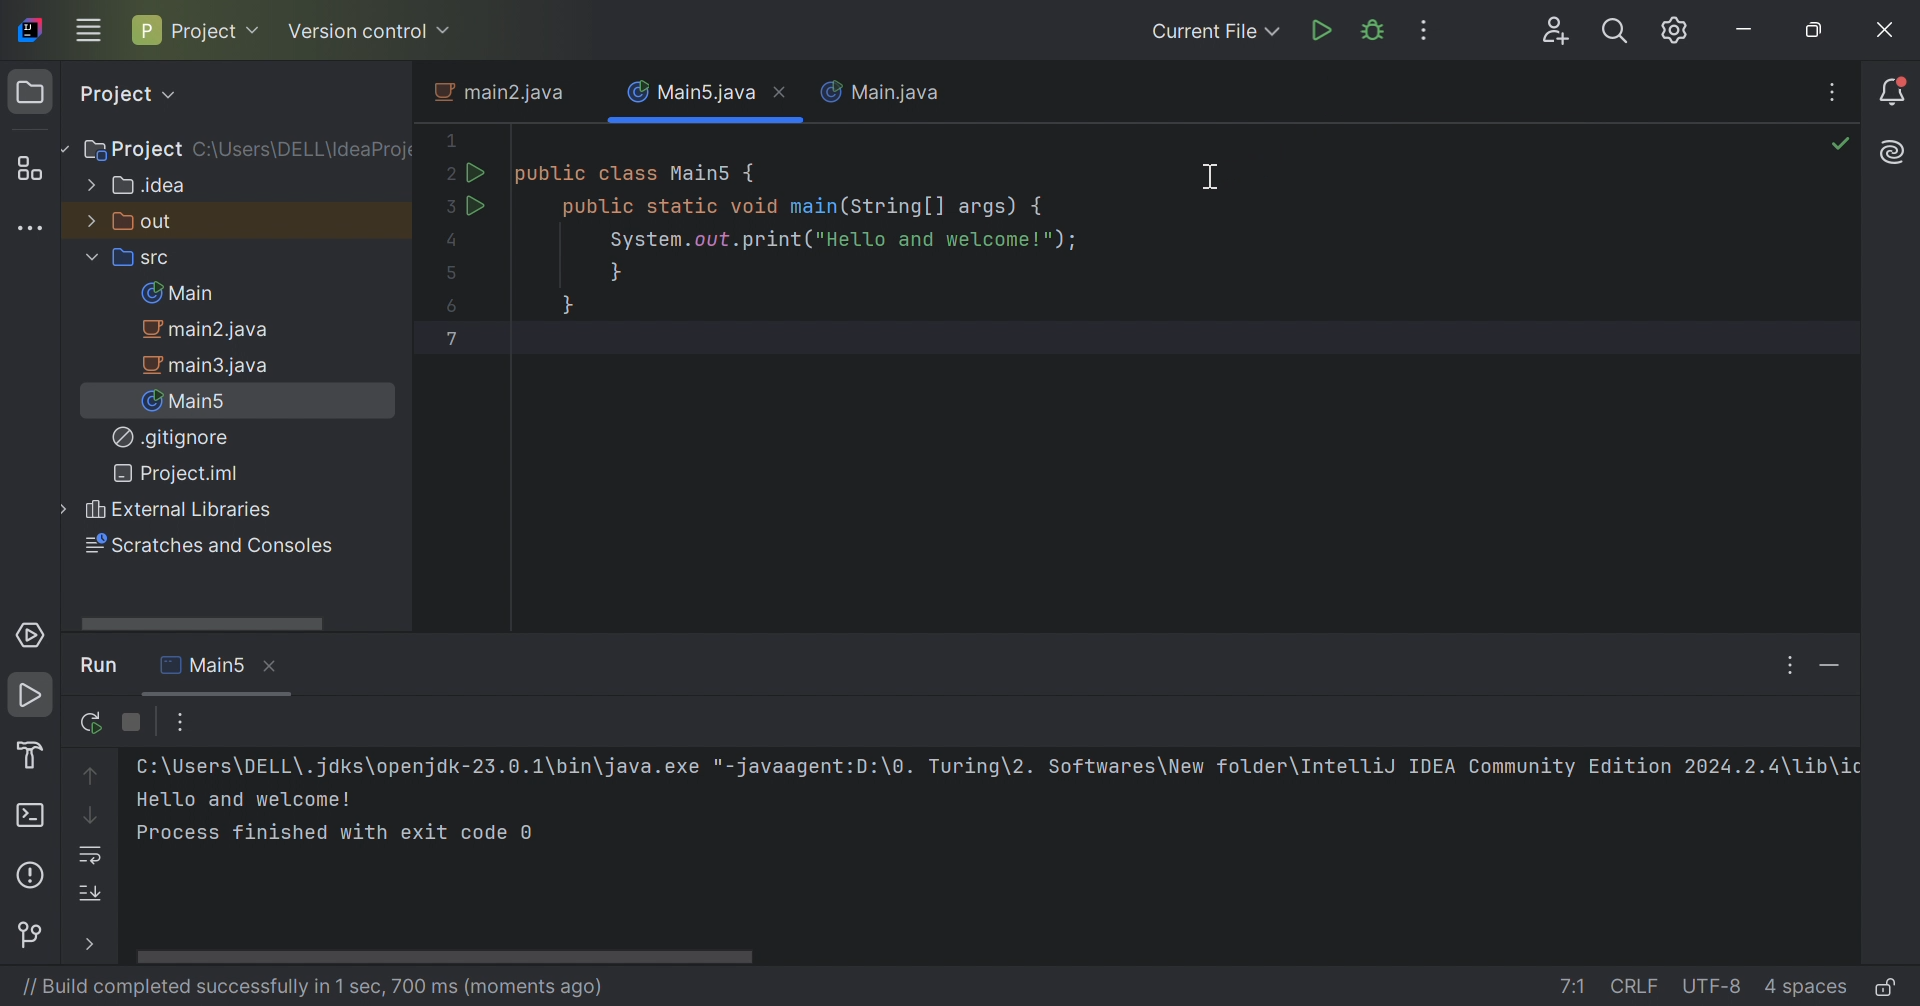 The image size is (1920, 1006). I want to click on out, so click(137, 223).